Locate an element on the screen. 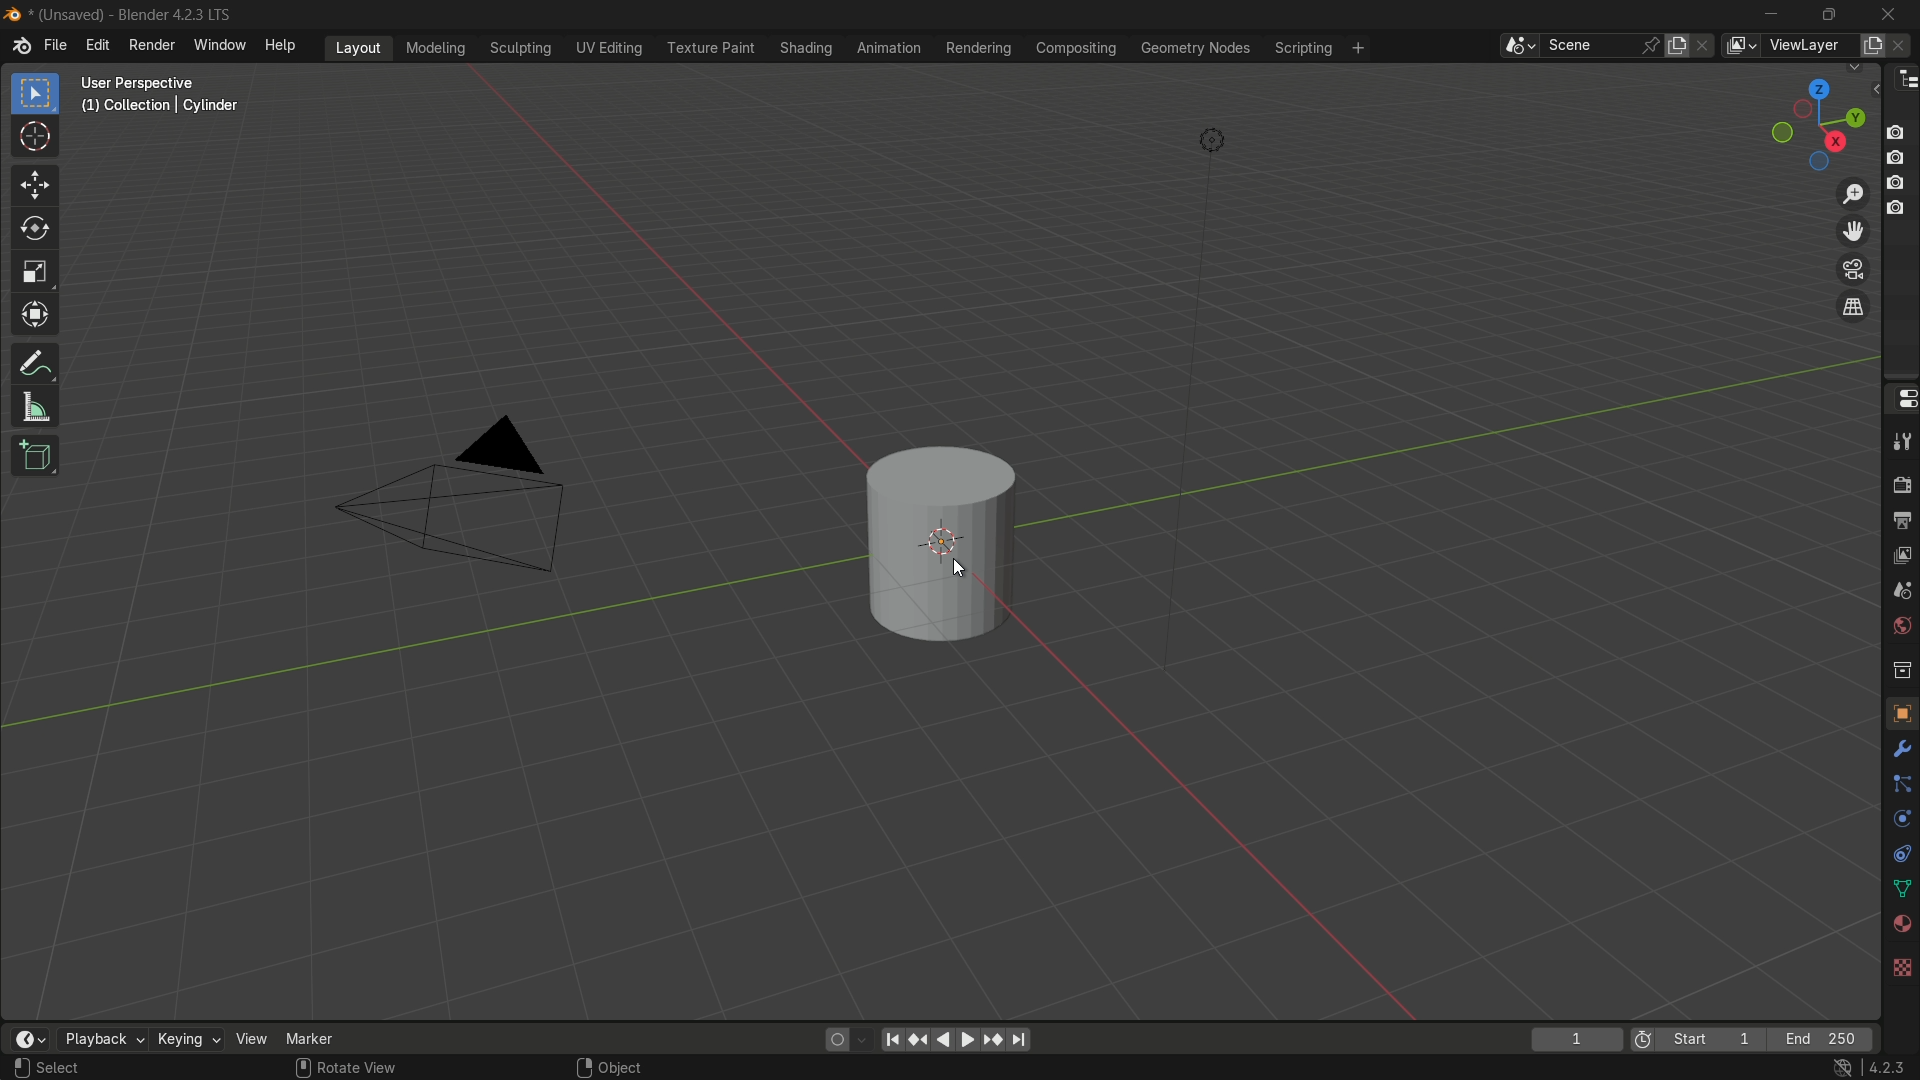 The image size is (1920, 1080). views is located at coordinates (1740, 46).